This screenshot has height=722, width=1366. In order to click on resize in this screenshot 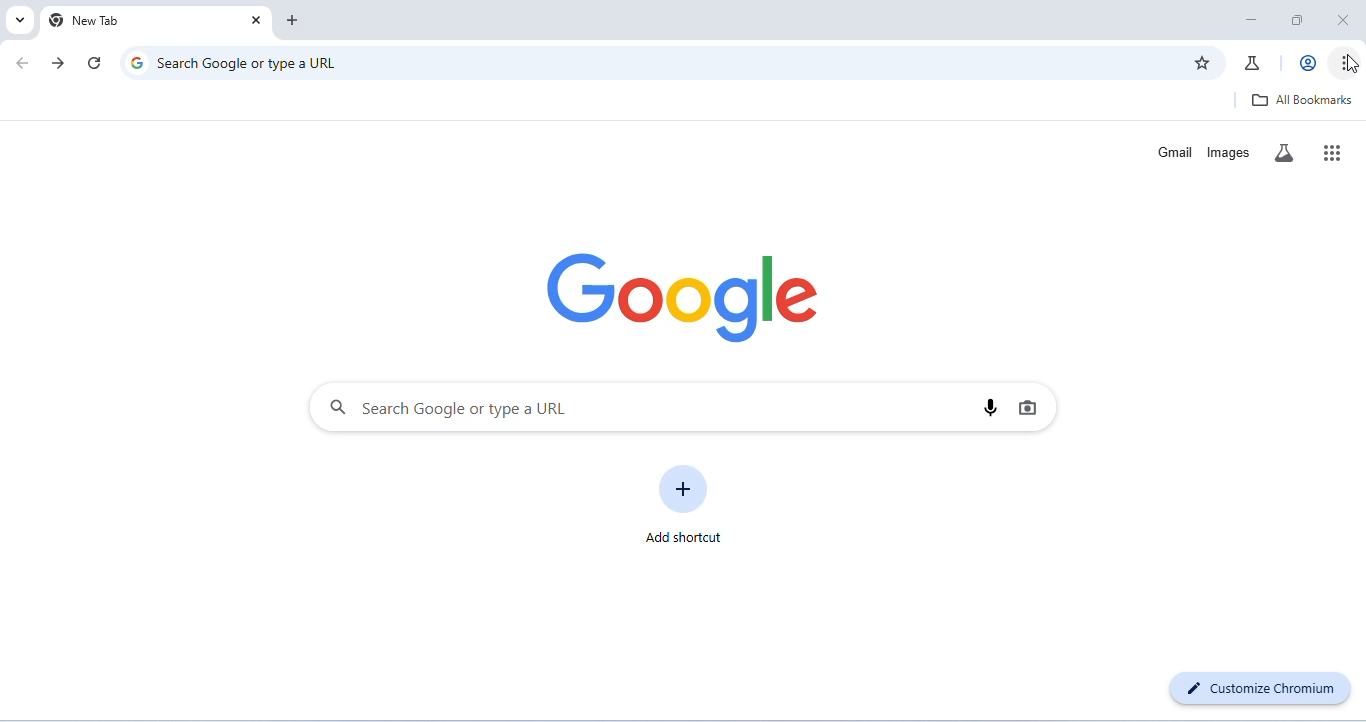, I will do `click(1295, 20)`.